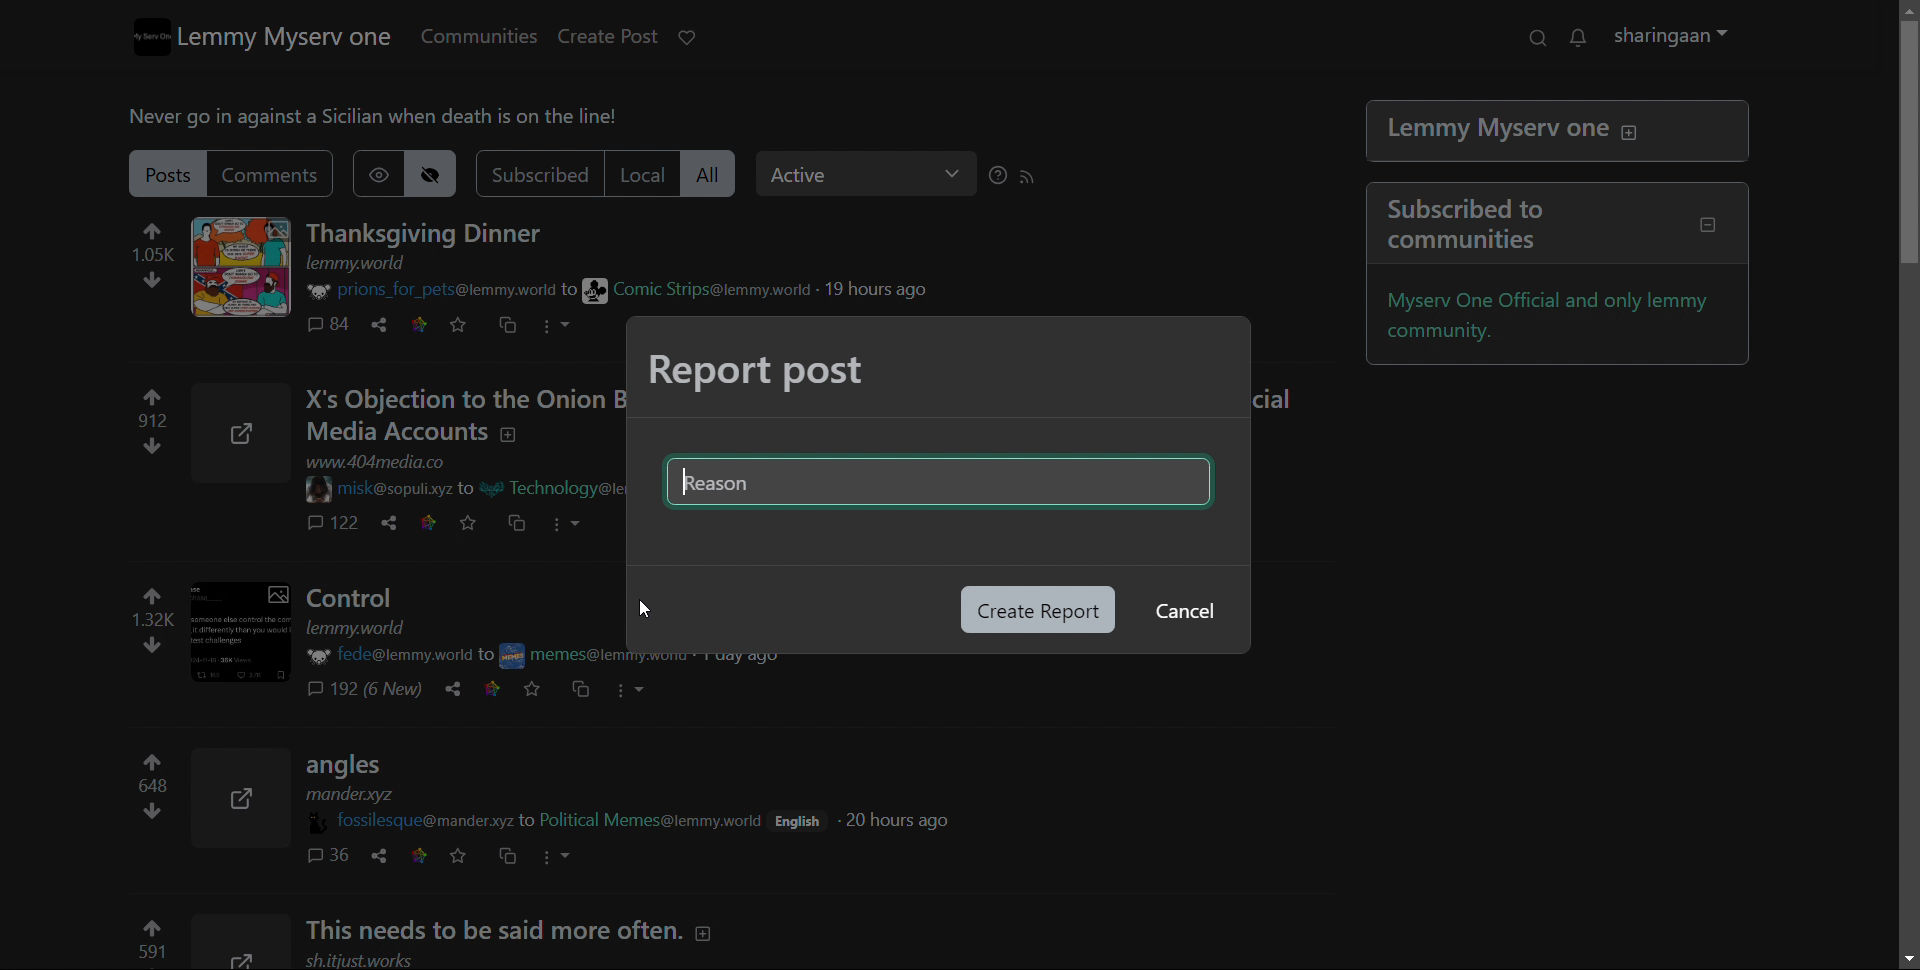  What do you see at coordinates (428, 856) in the screenshot?
I see `link` at bounding box center [428, 856].